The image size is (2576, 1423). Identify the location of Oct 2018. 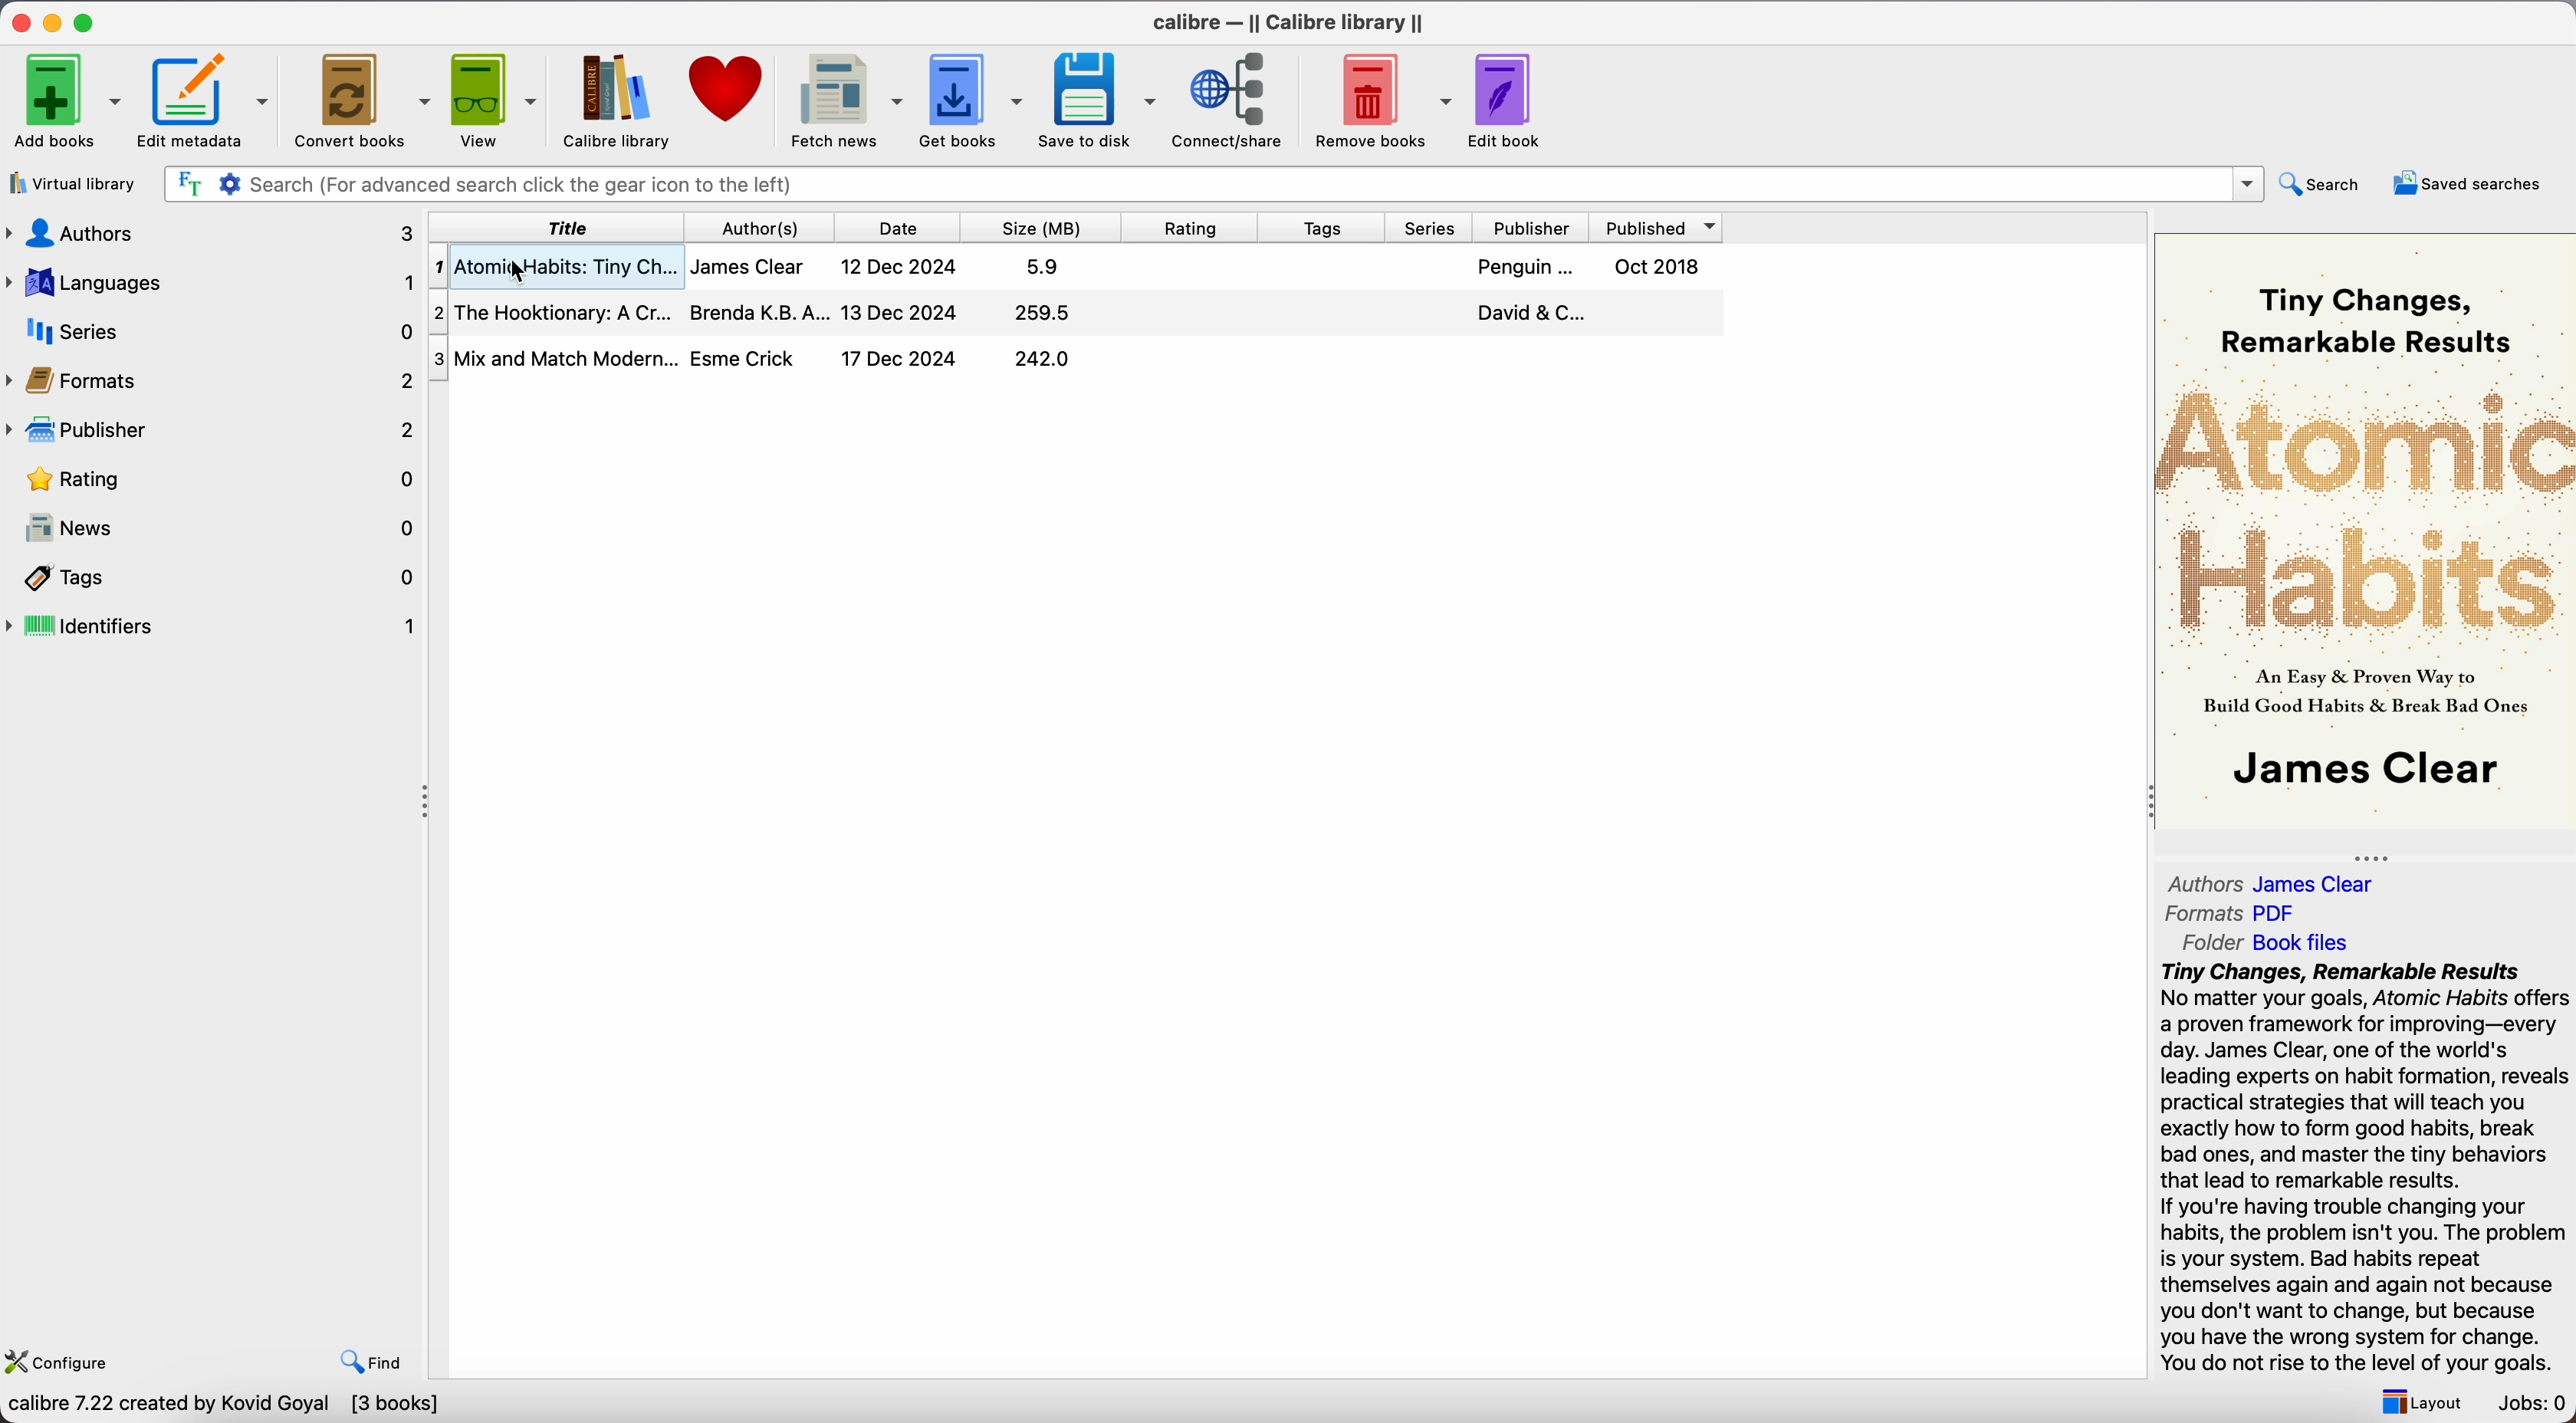
(1656, 267).